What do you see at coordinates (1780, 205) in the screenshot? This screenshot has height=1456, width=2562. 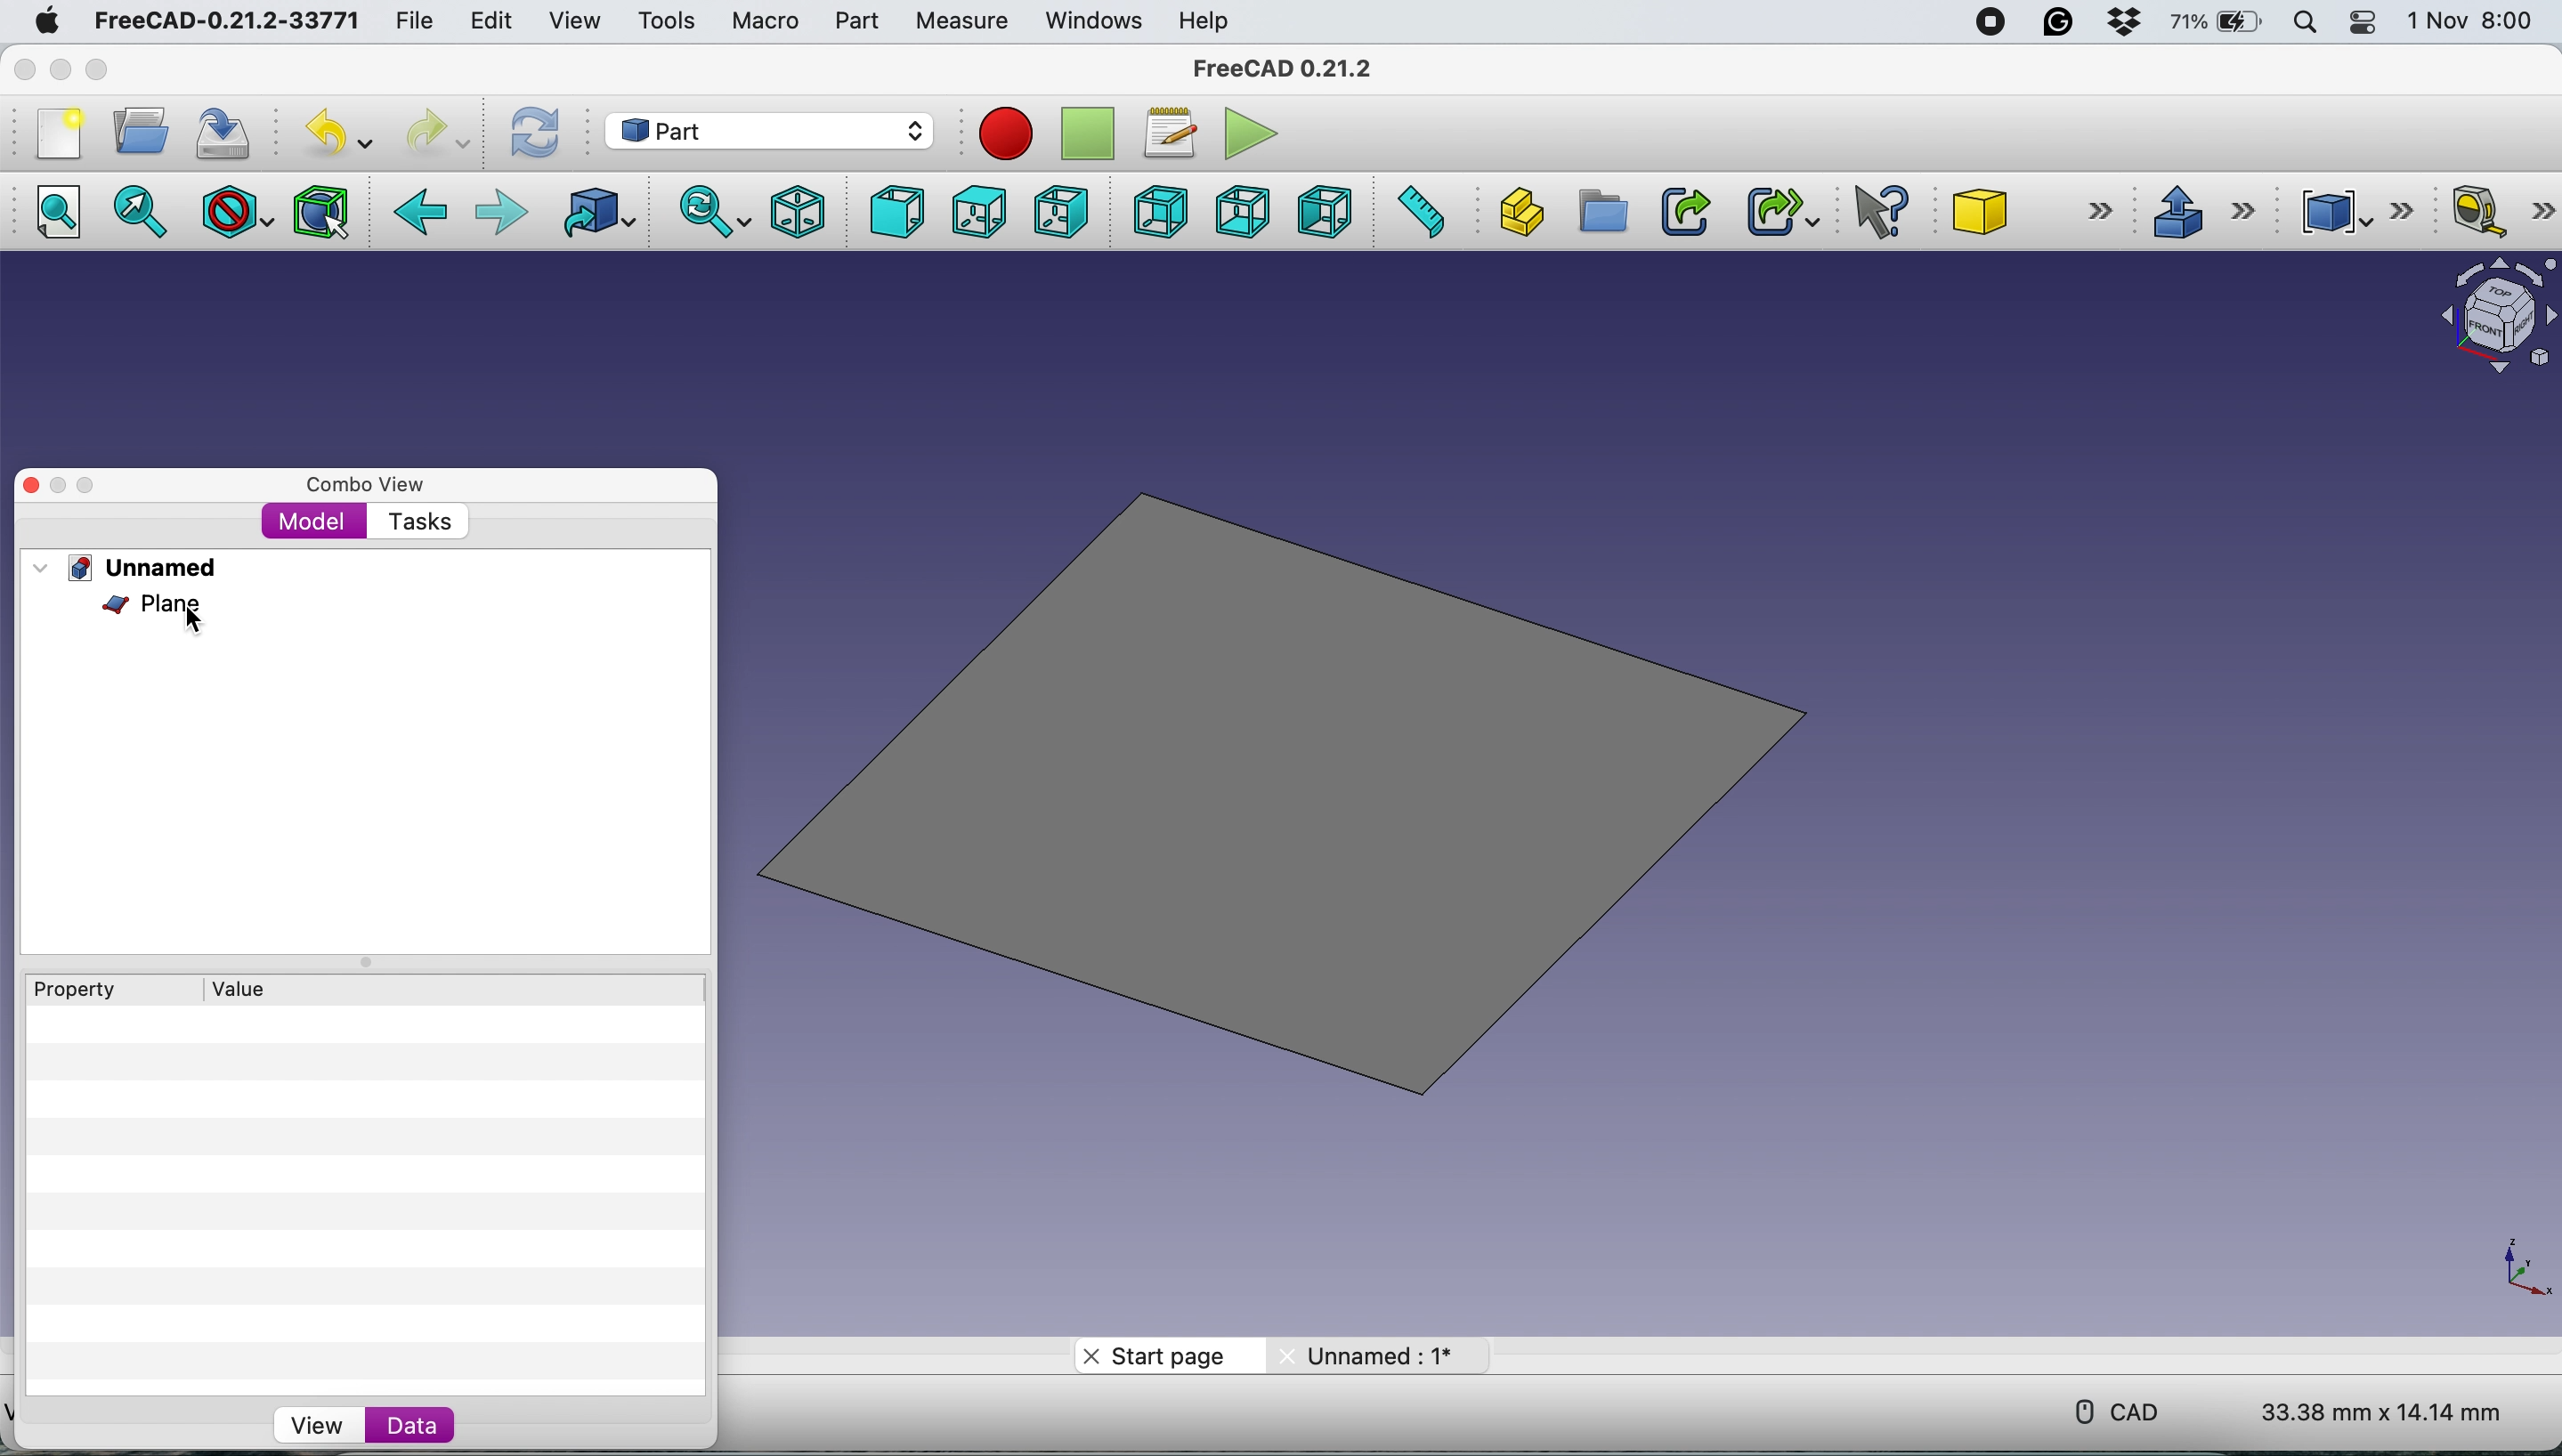 I see `make sub link` at bounding box center [1780, 205].